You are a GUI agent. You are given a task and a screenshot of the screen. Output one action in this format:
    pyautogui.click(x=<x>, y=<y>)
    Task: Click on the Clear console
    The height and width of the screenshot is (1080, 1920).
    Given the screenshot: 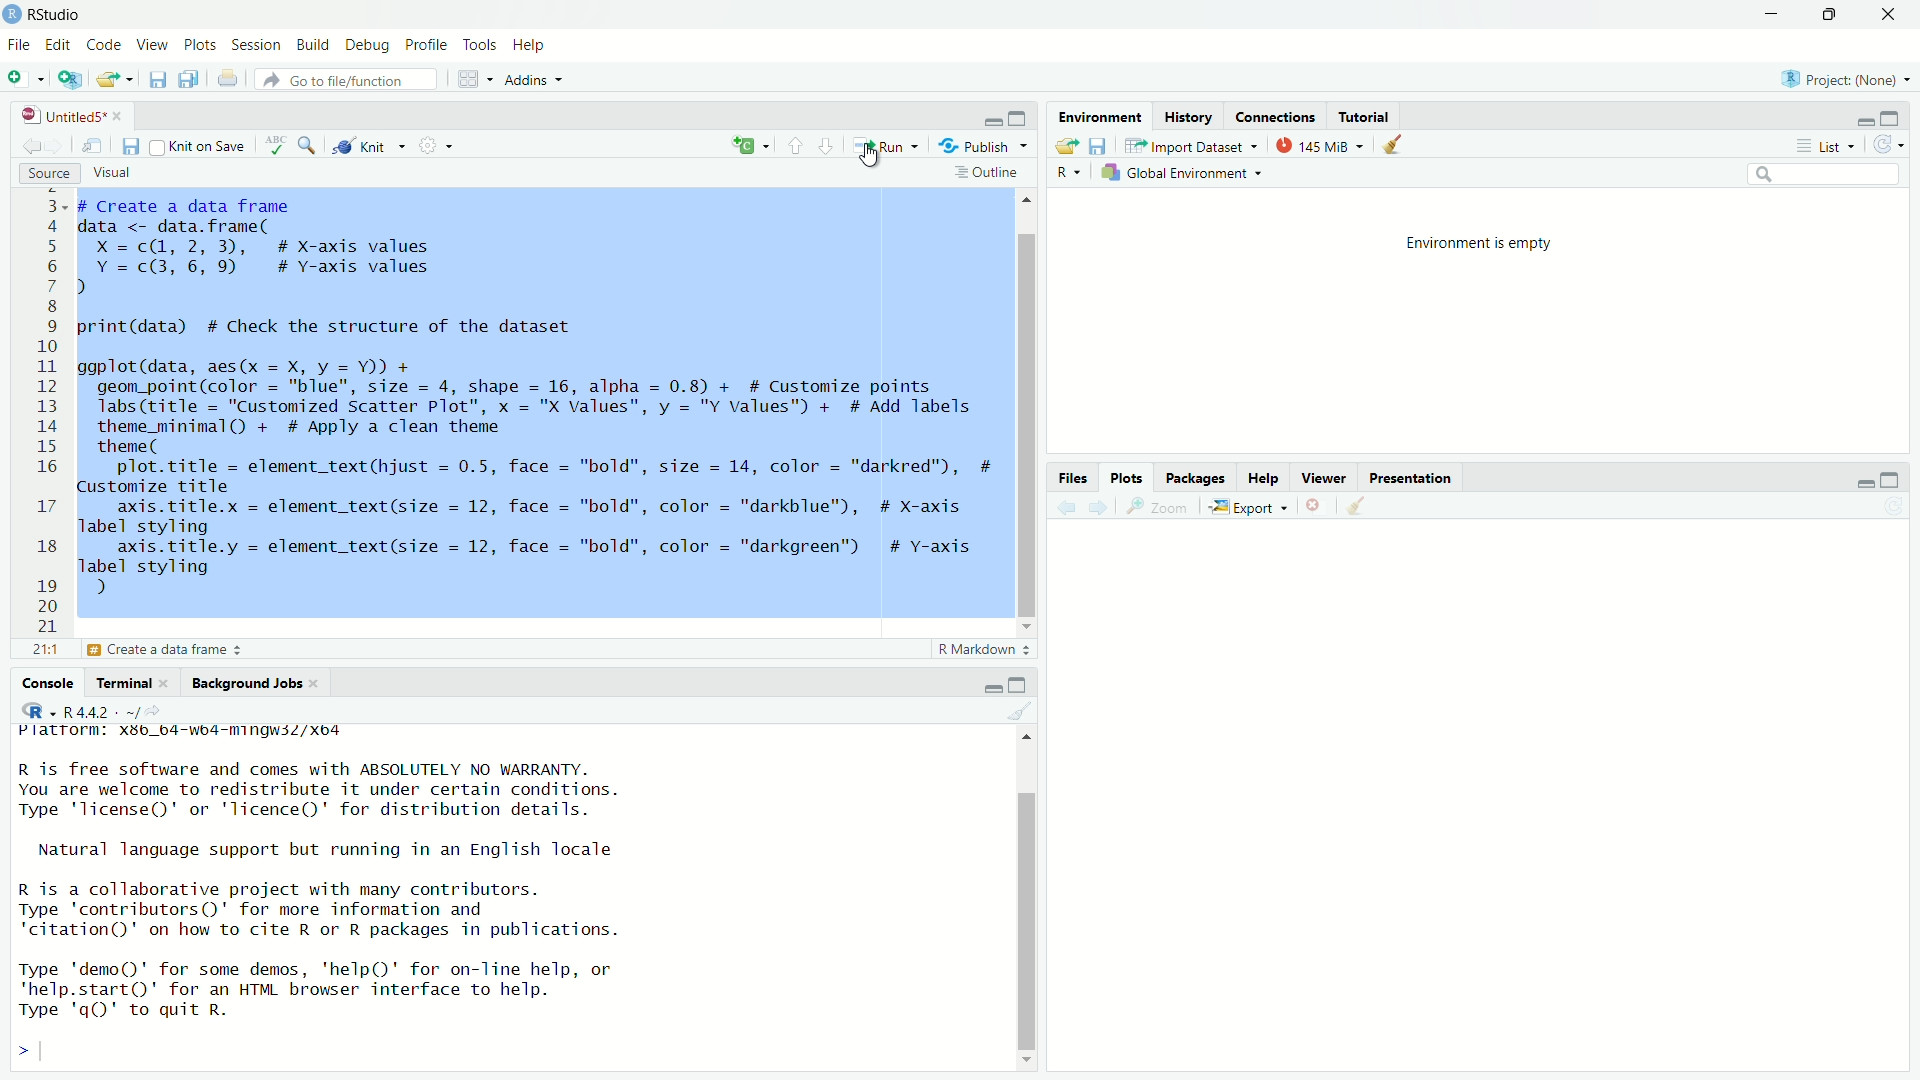 What is the action you would take?
    pyautogui.click(x=1361, y=508)
    